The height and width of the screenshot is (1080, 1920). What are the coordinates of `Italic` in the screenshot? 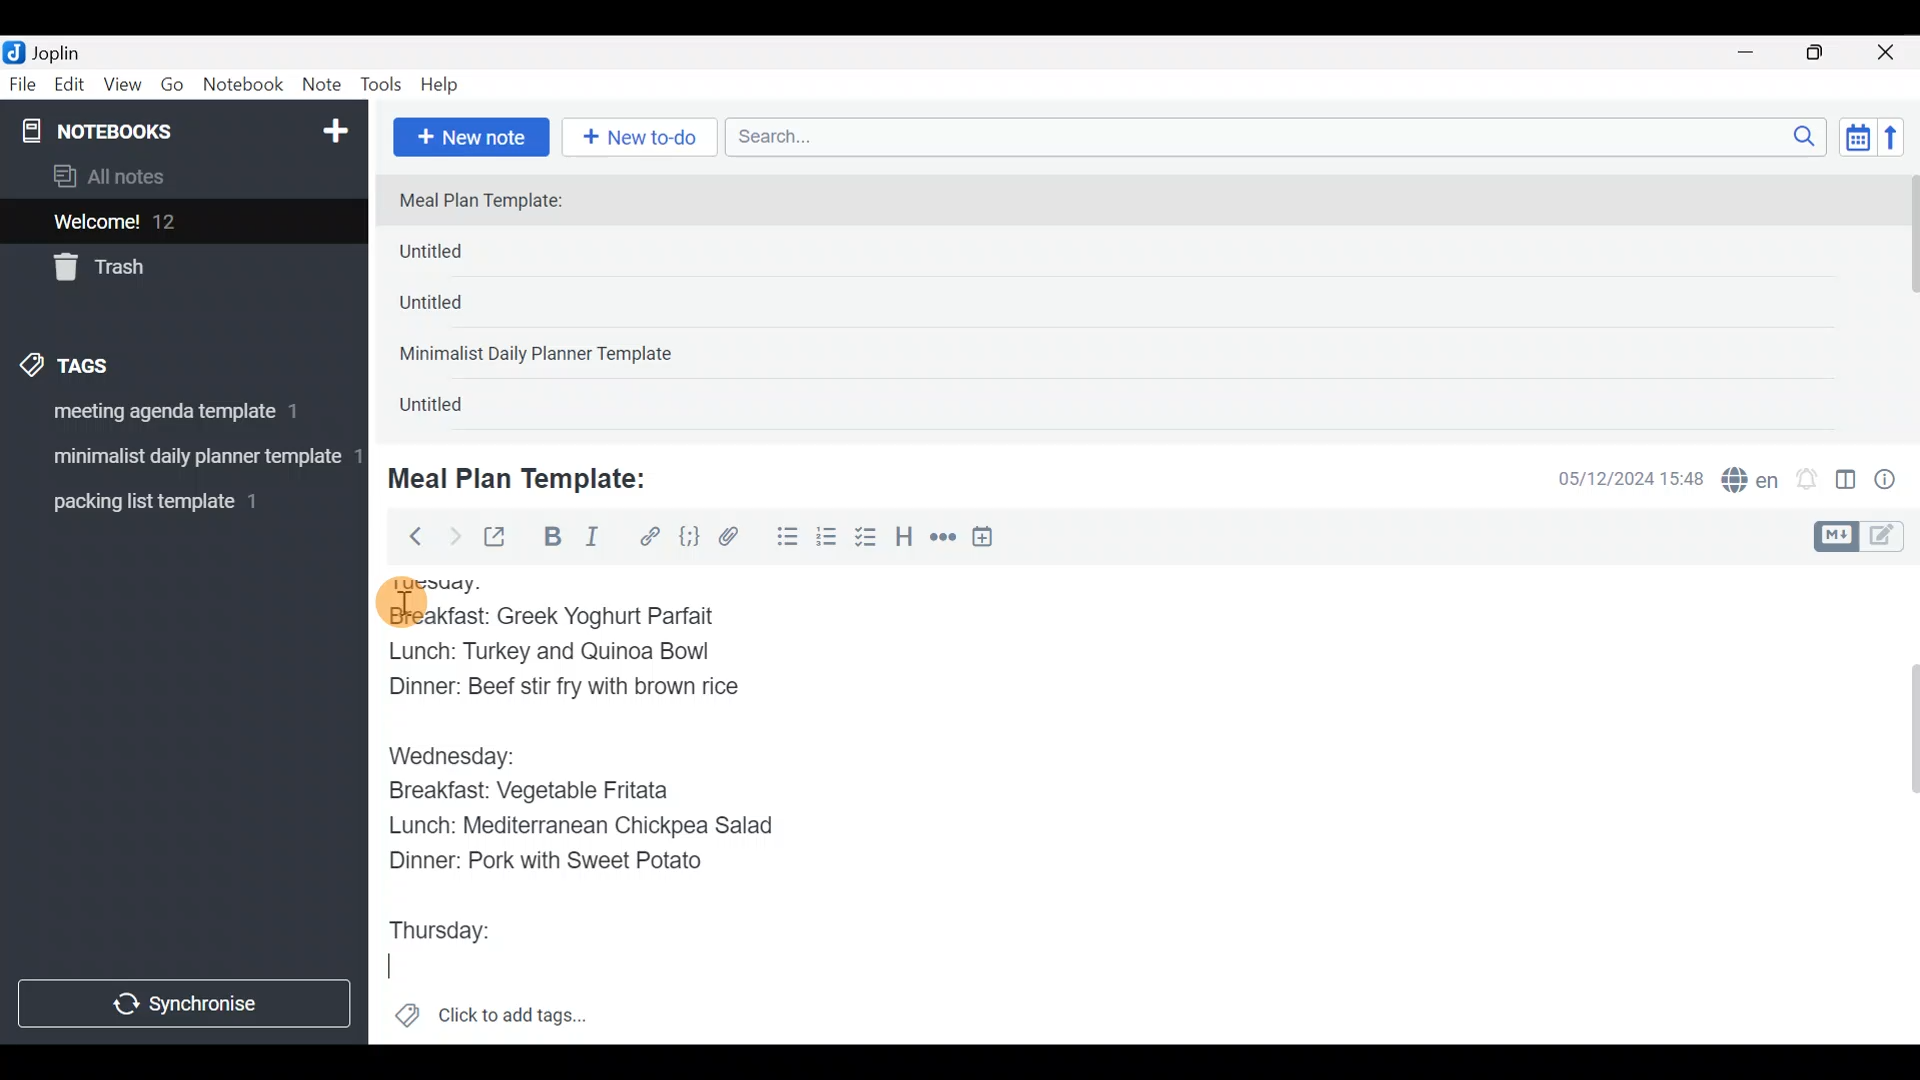 It's located at (590, 541).